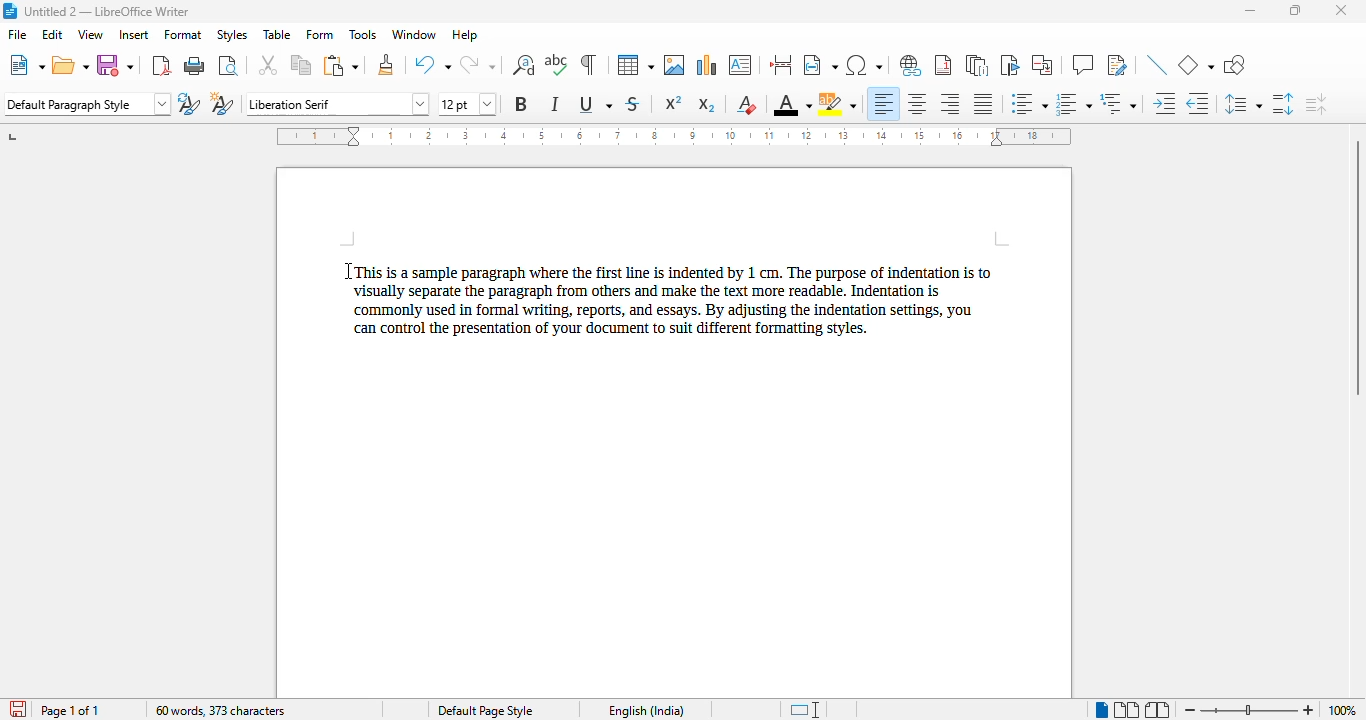 The height and width of the screenshot is (720, 1366). Describe the element at coordinates (911, 65) in the screenshot. I see `insert hyperlink` at that location.